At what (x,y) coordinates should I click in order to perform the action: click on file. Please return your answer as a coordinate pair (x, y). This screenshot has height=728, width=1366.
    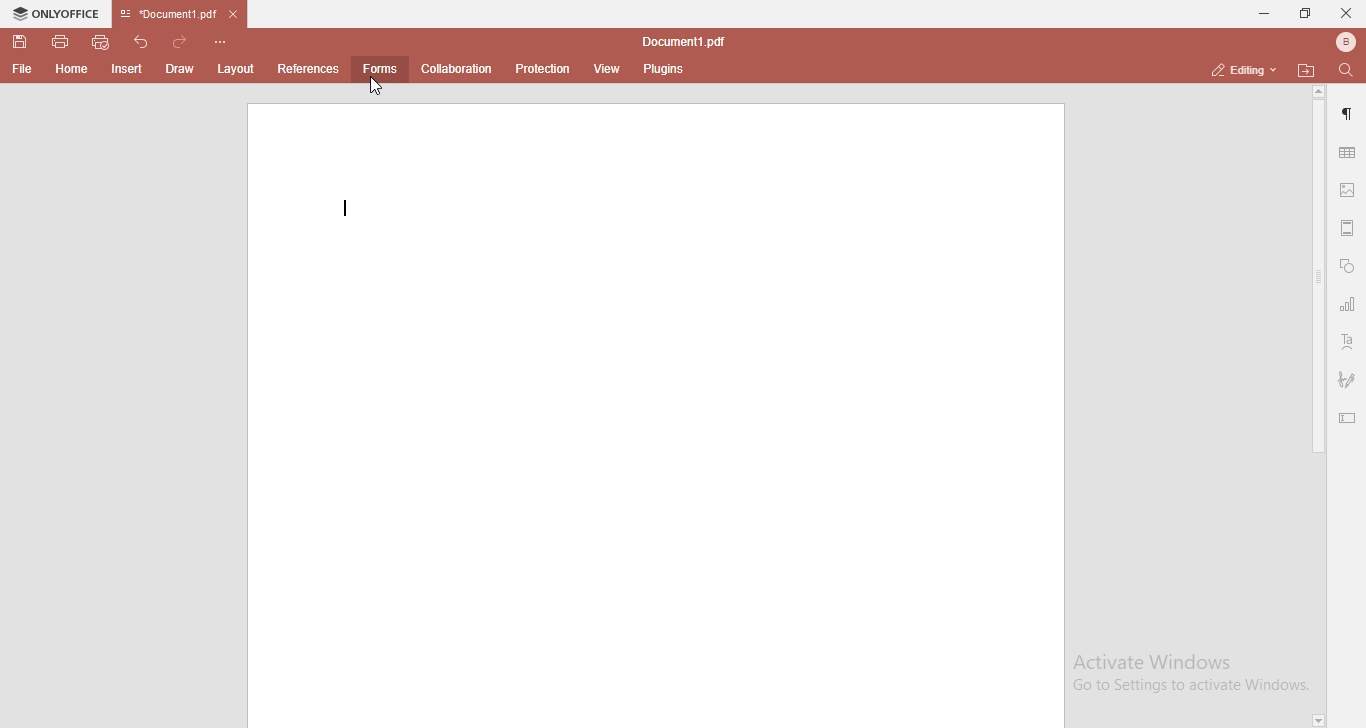
    Looking at the image, I should click on (21, 67).